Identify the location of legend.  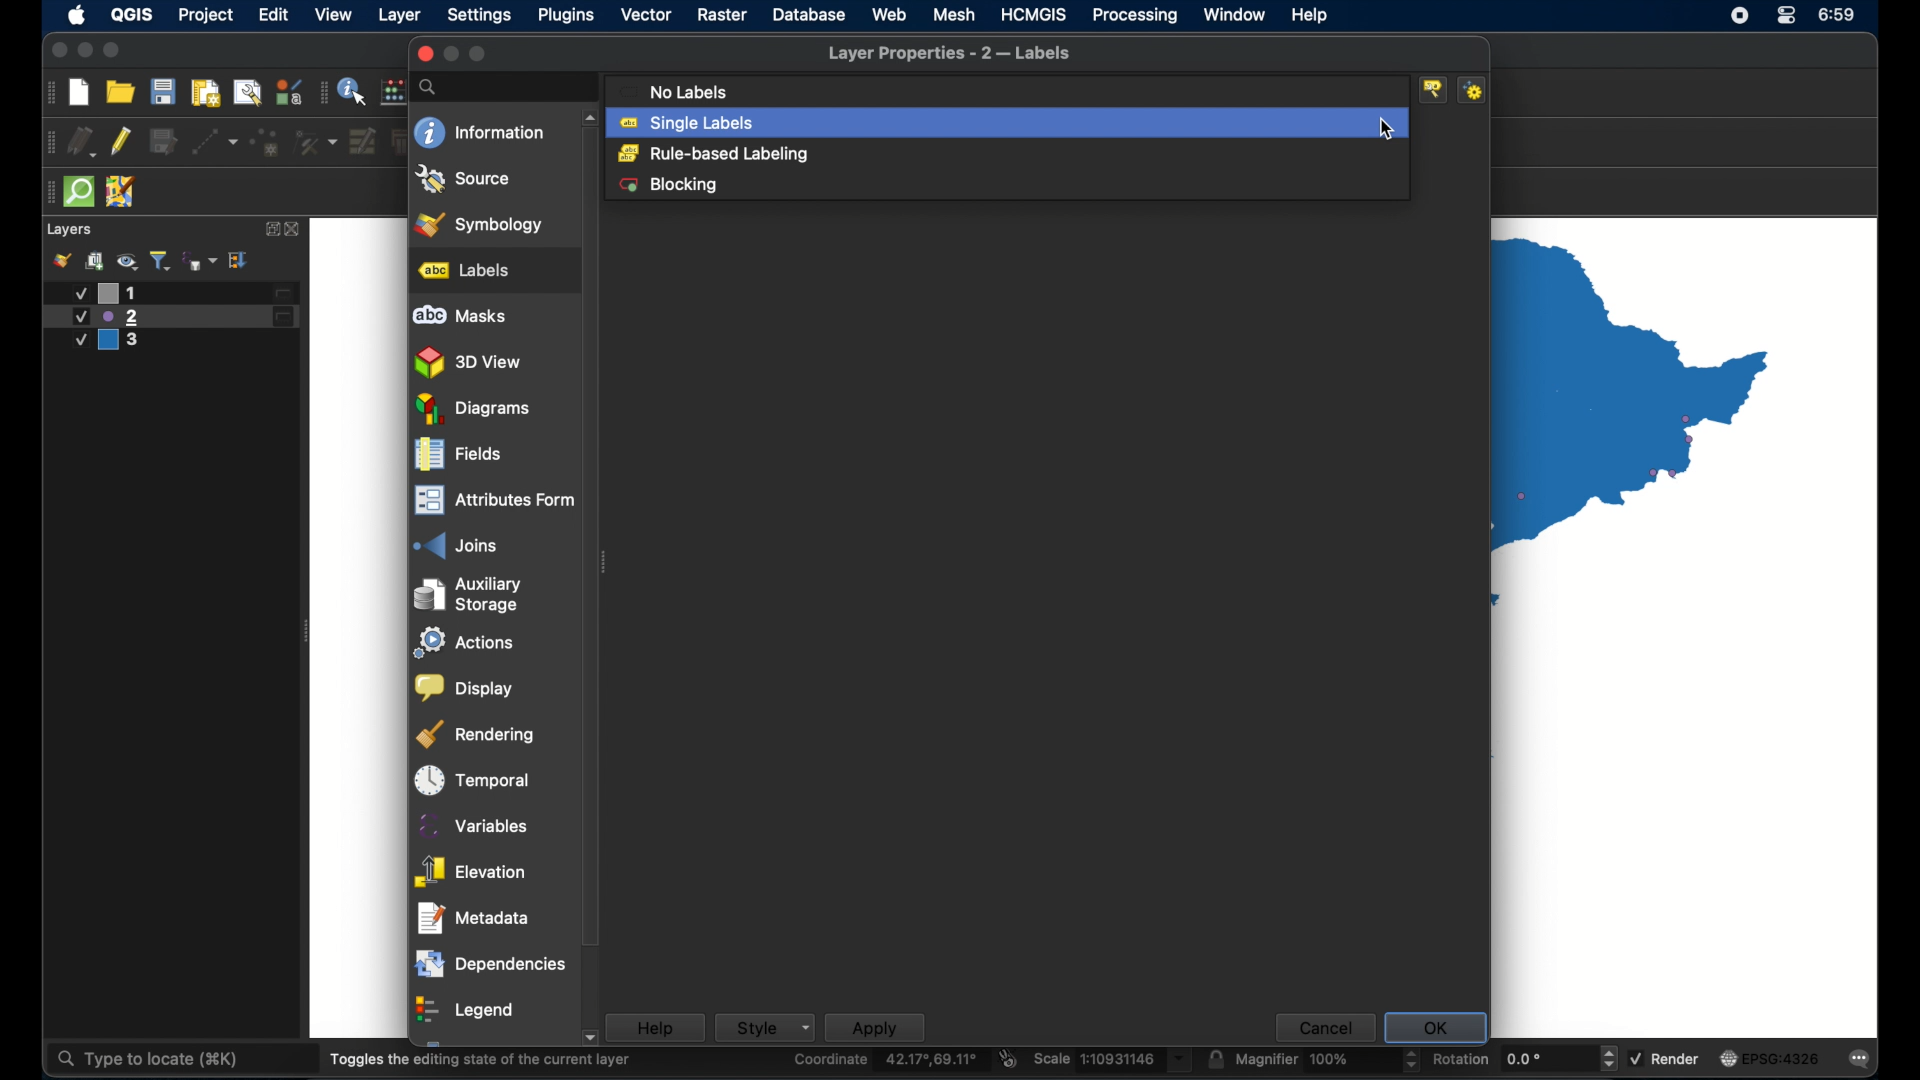
(467, 1011).